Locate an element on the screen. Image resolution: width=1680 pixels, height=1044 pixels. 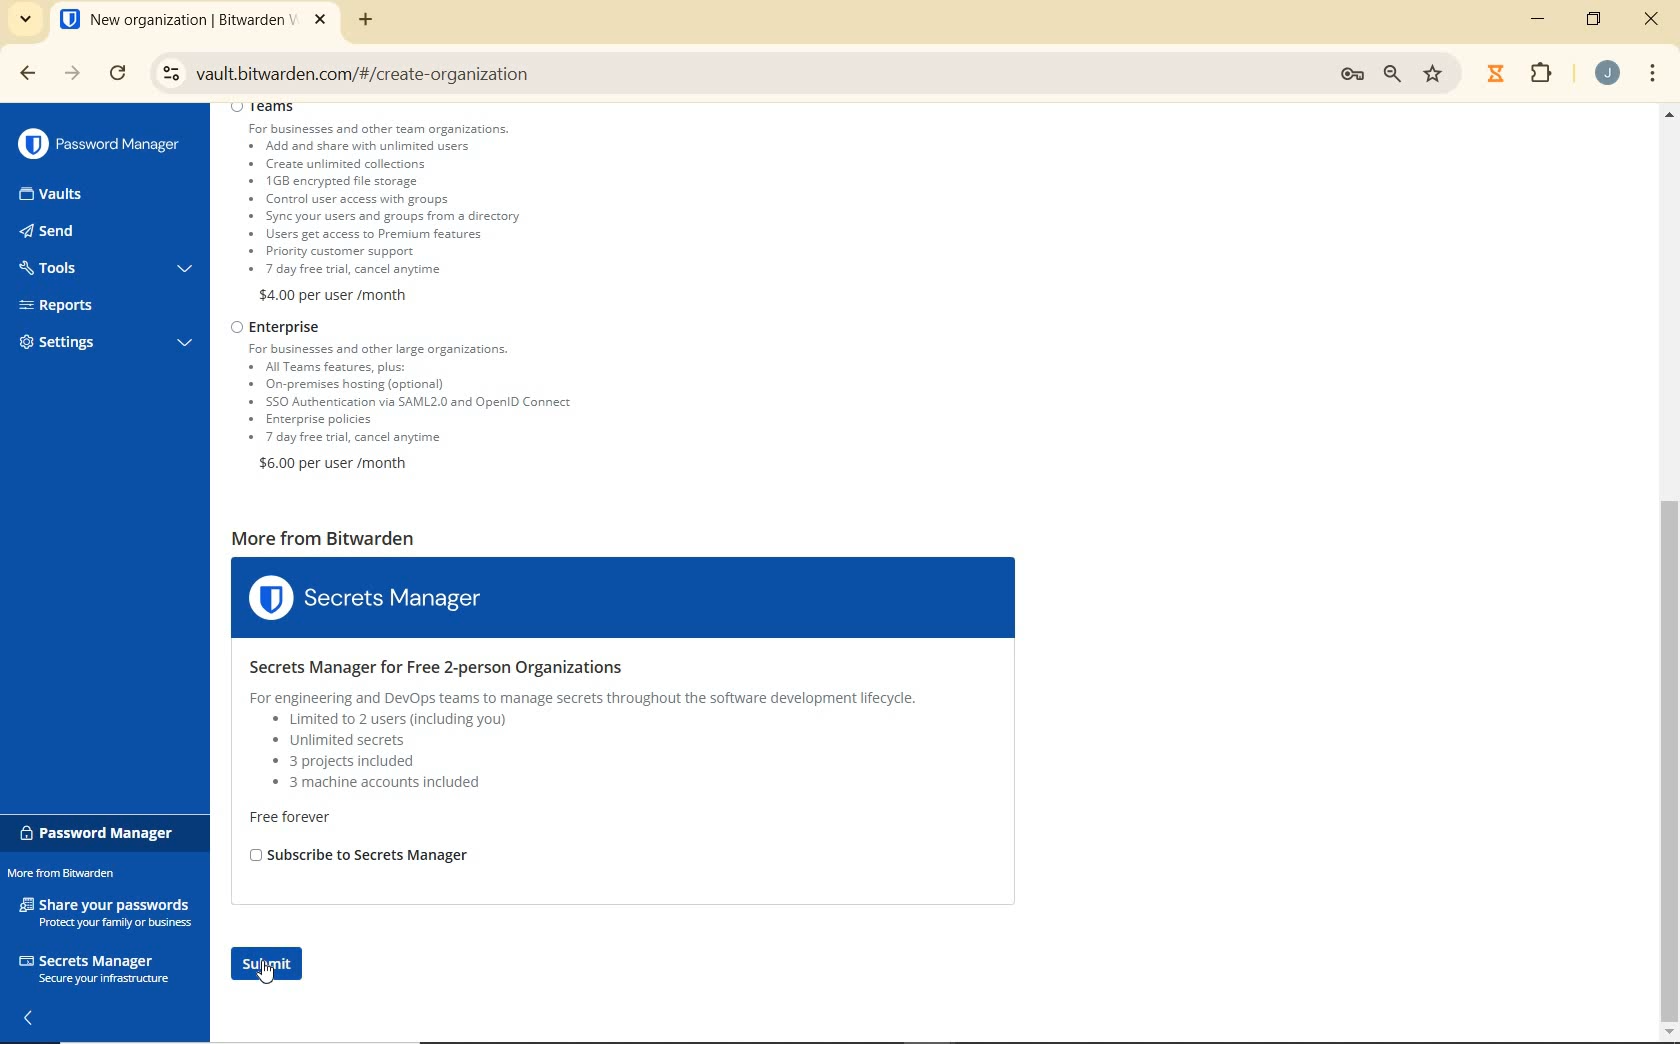
close is located at coordinates (1652, 21).